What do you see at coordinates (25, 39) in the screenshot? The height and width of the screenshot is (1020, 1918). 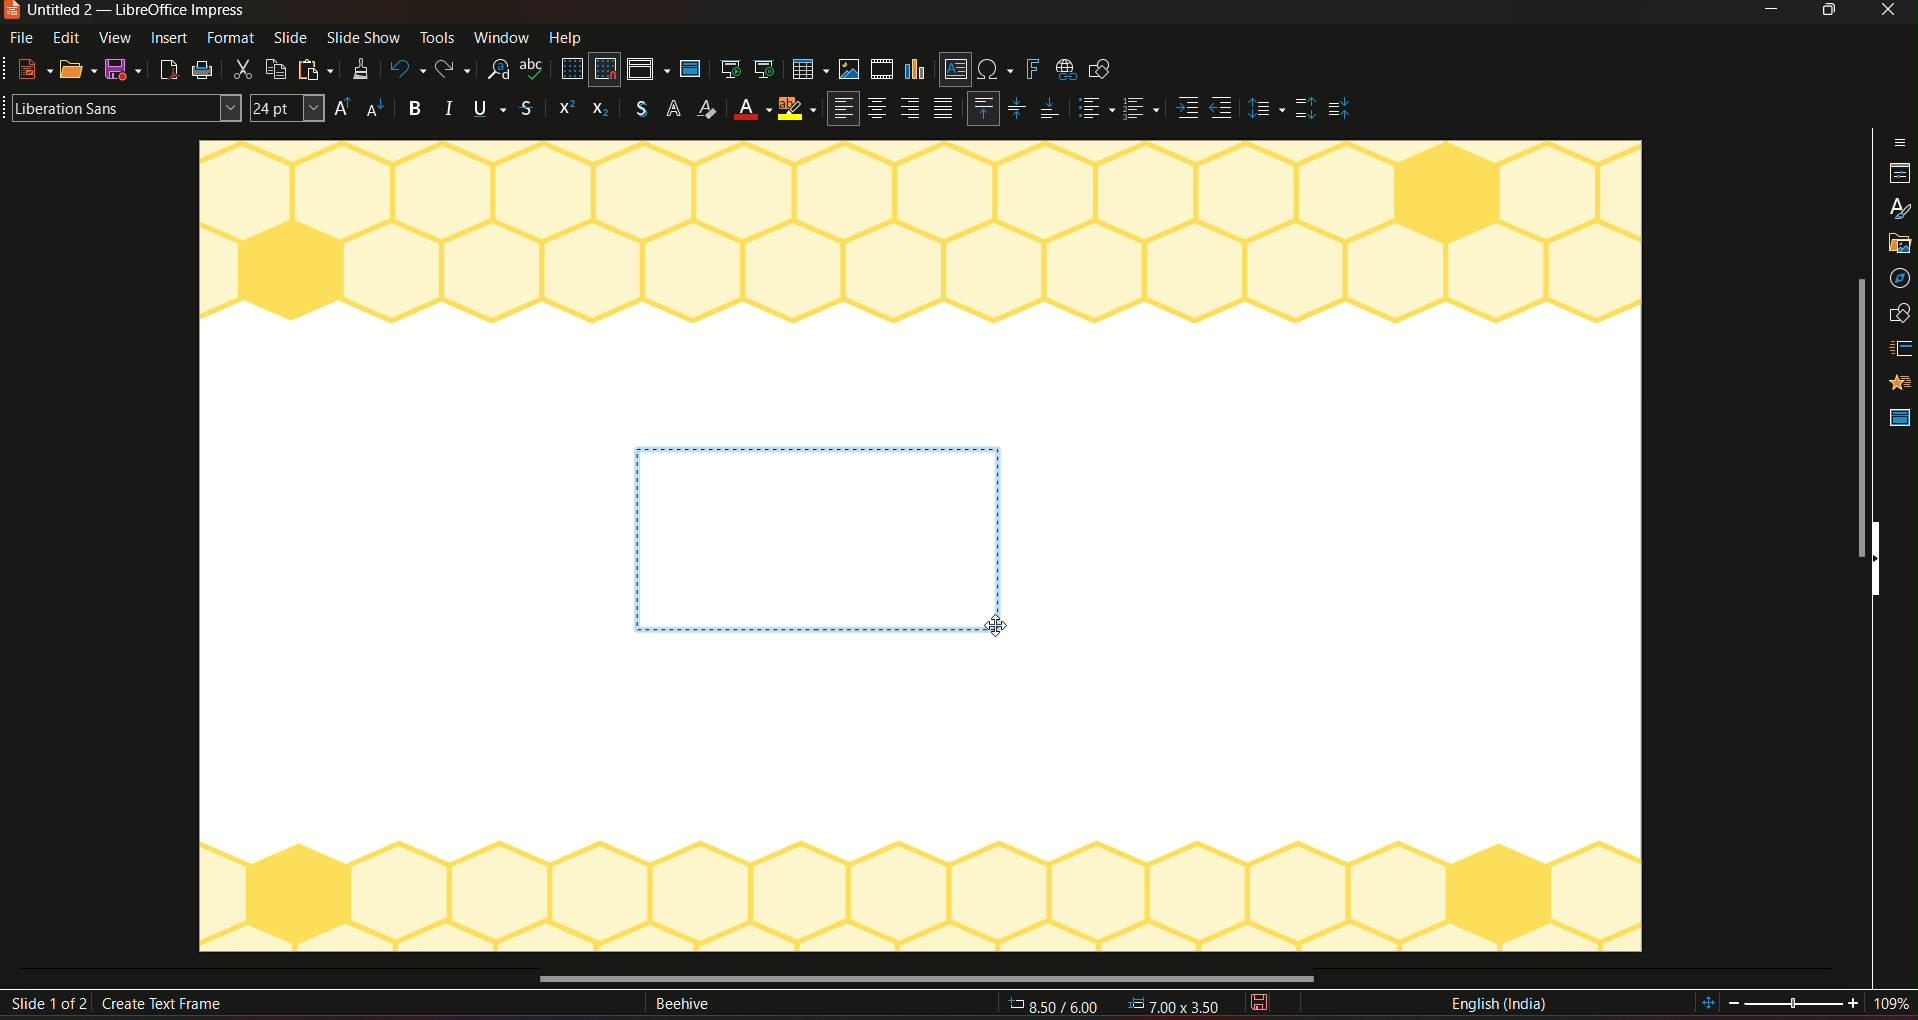 I see `file` at bounding box center [25, 39].